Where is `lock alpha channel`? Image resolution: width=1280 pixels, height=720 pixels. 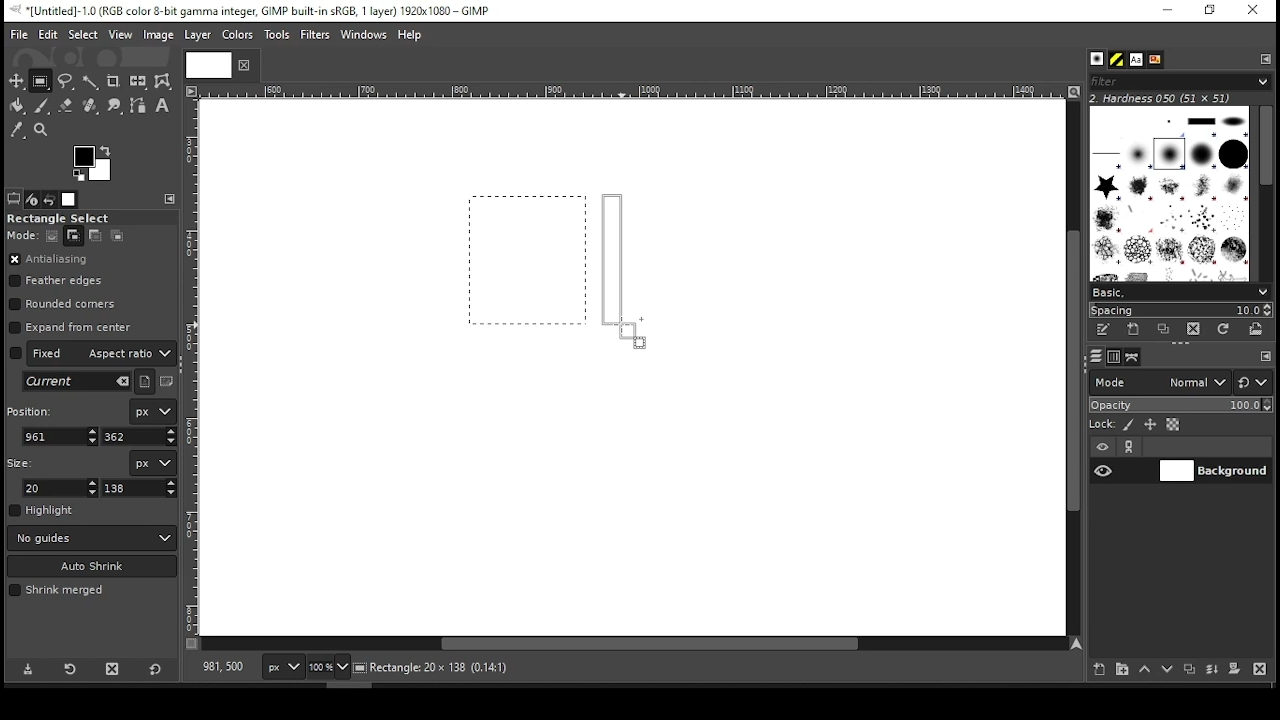
lock alpha channel is located at coordinates (1172, 425).